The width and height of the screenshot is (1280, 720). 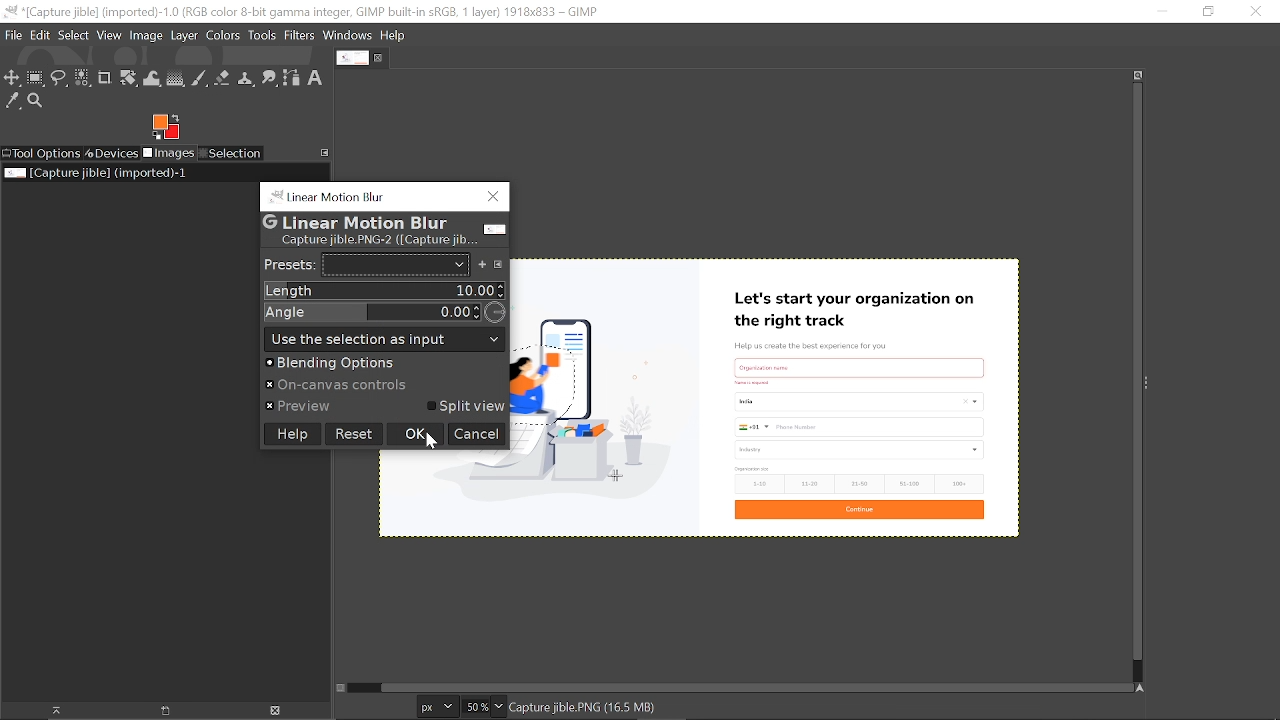 What do you see at coordinates (222, 37) in the screenshot?
I see `Colors` at bounding box center [222, 37].